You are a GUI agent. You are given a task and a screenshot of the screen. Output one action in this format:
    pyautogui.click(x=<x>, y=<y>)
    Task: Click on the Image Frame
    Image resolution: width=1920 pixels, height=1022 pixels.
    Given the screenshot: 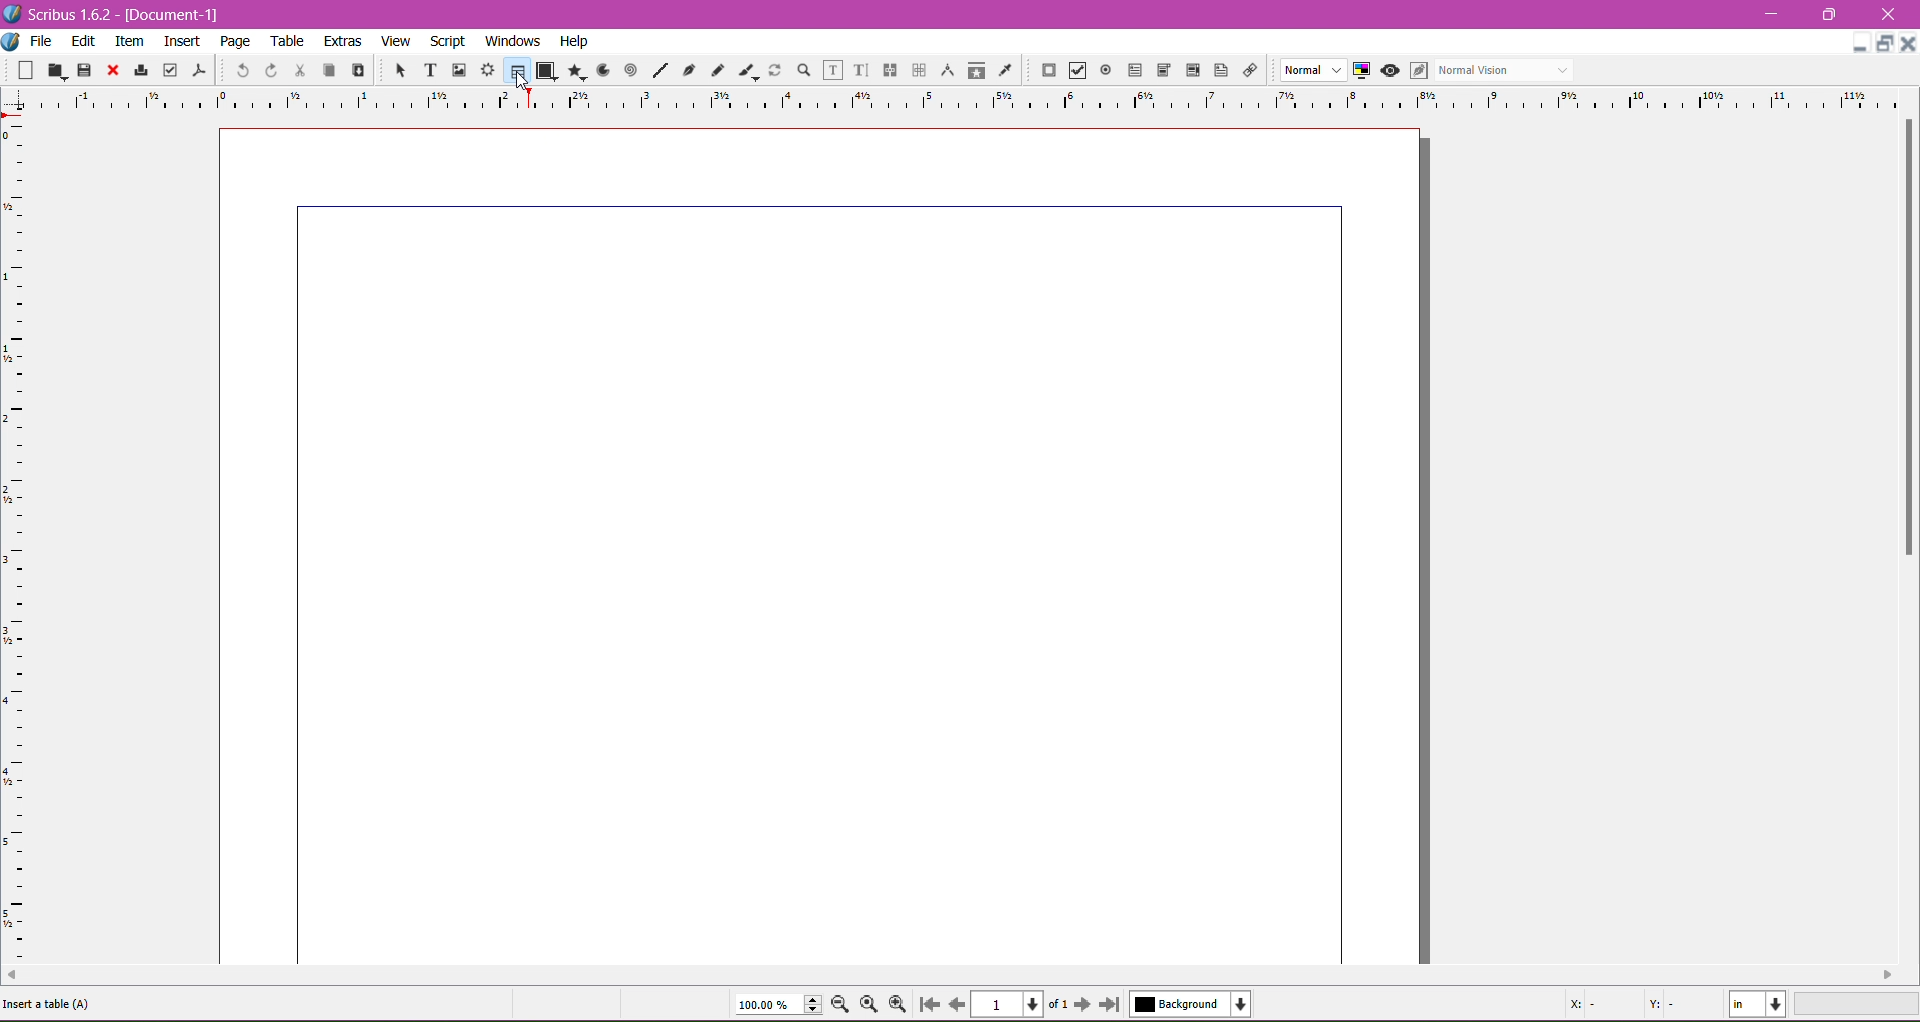 What is the action you would take?
    pyautogui.click(x=456, y=69)
    